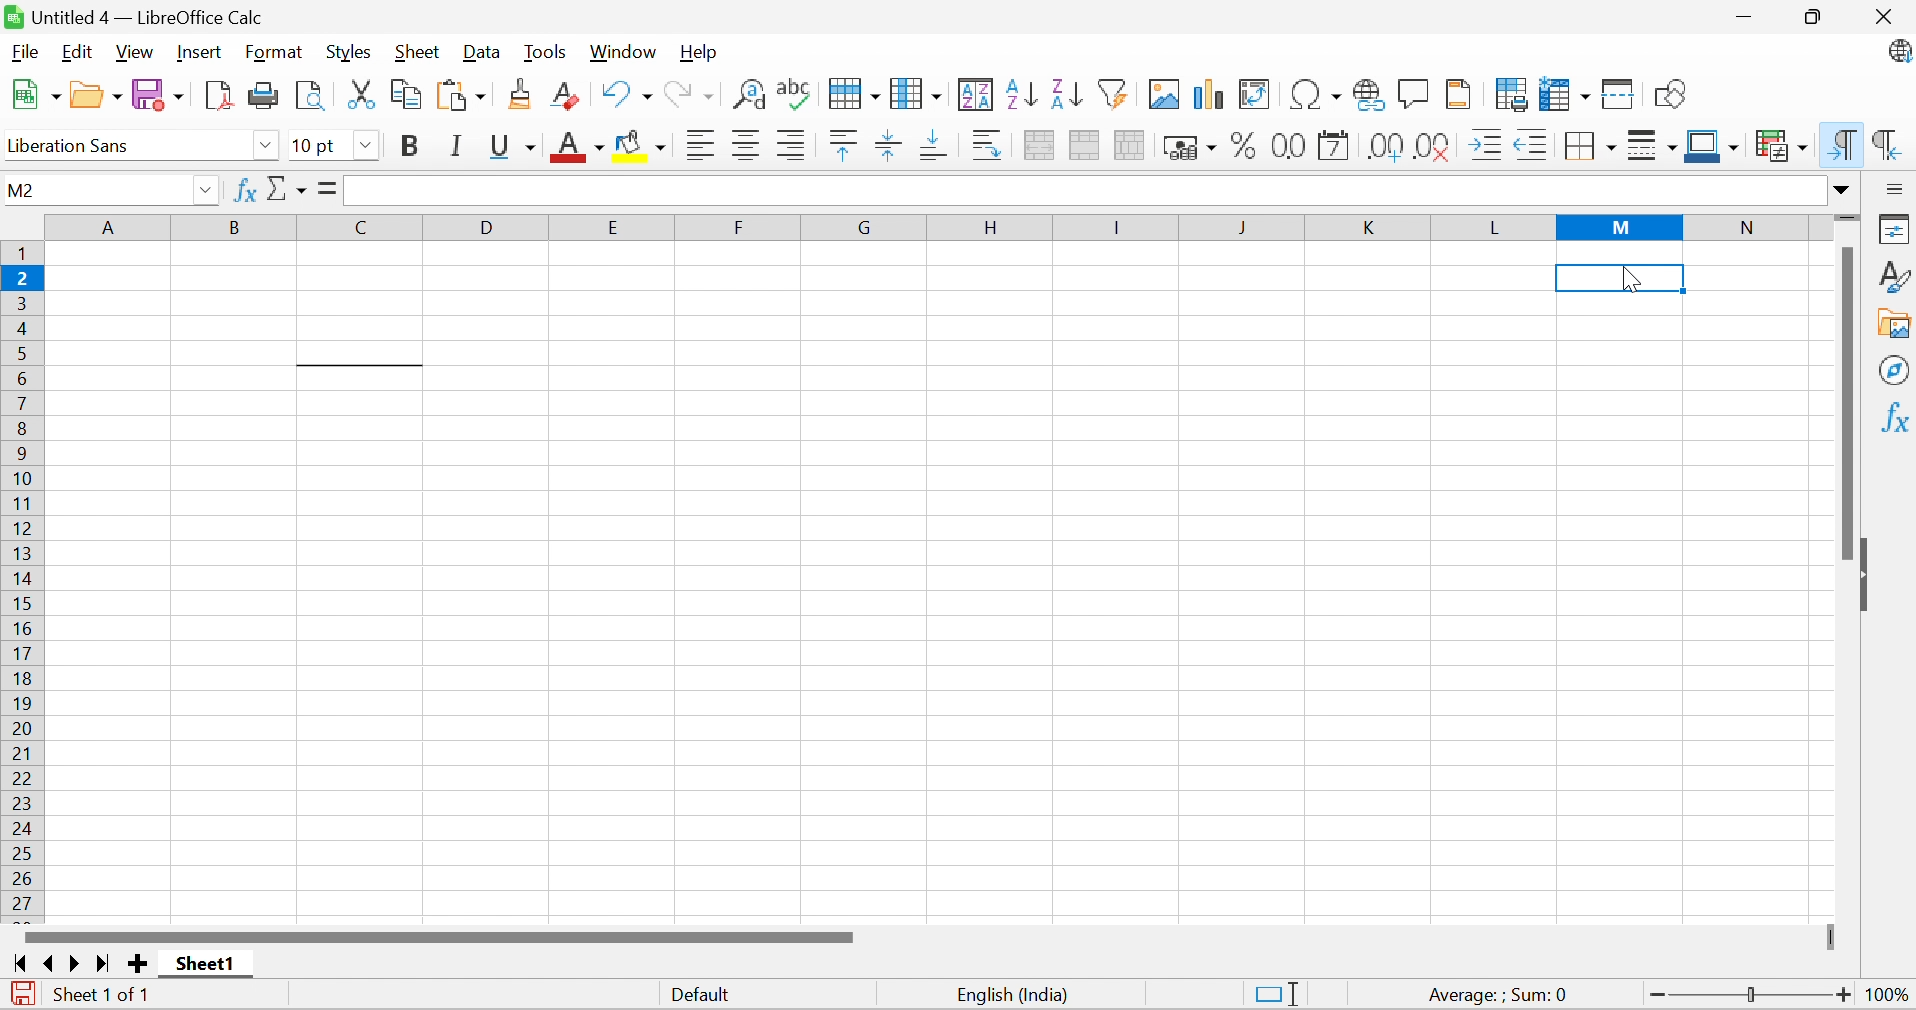 This screenshot has height=1010, width=1916. What do you see at coordinates (1316, 94) in the screenshot?
I see `Insert special characters` at bounding box center [1316, 94].